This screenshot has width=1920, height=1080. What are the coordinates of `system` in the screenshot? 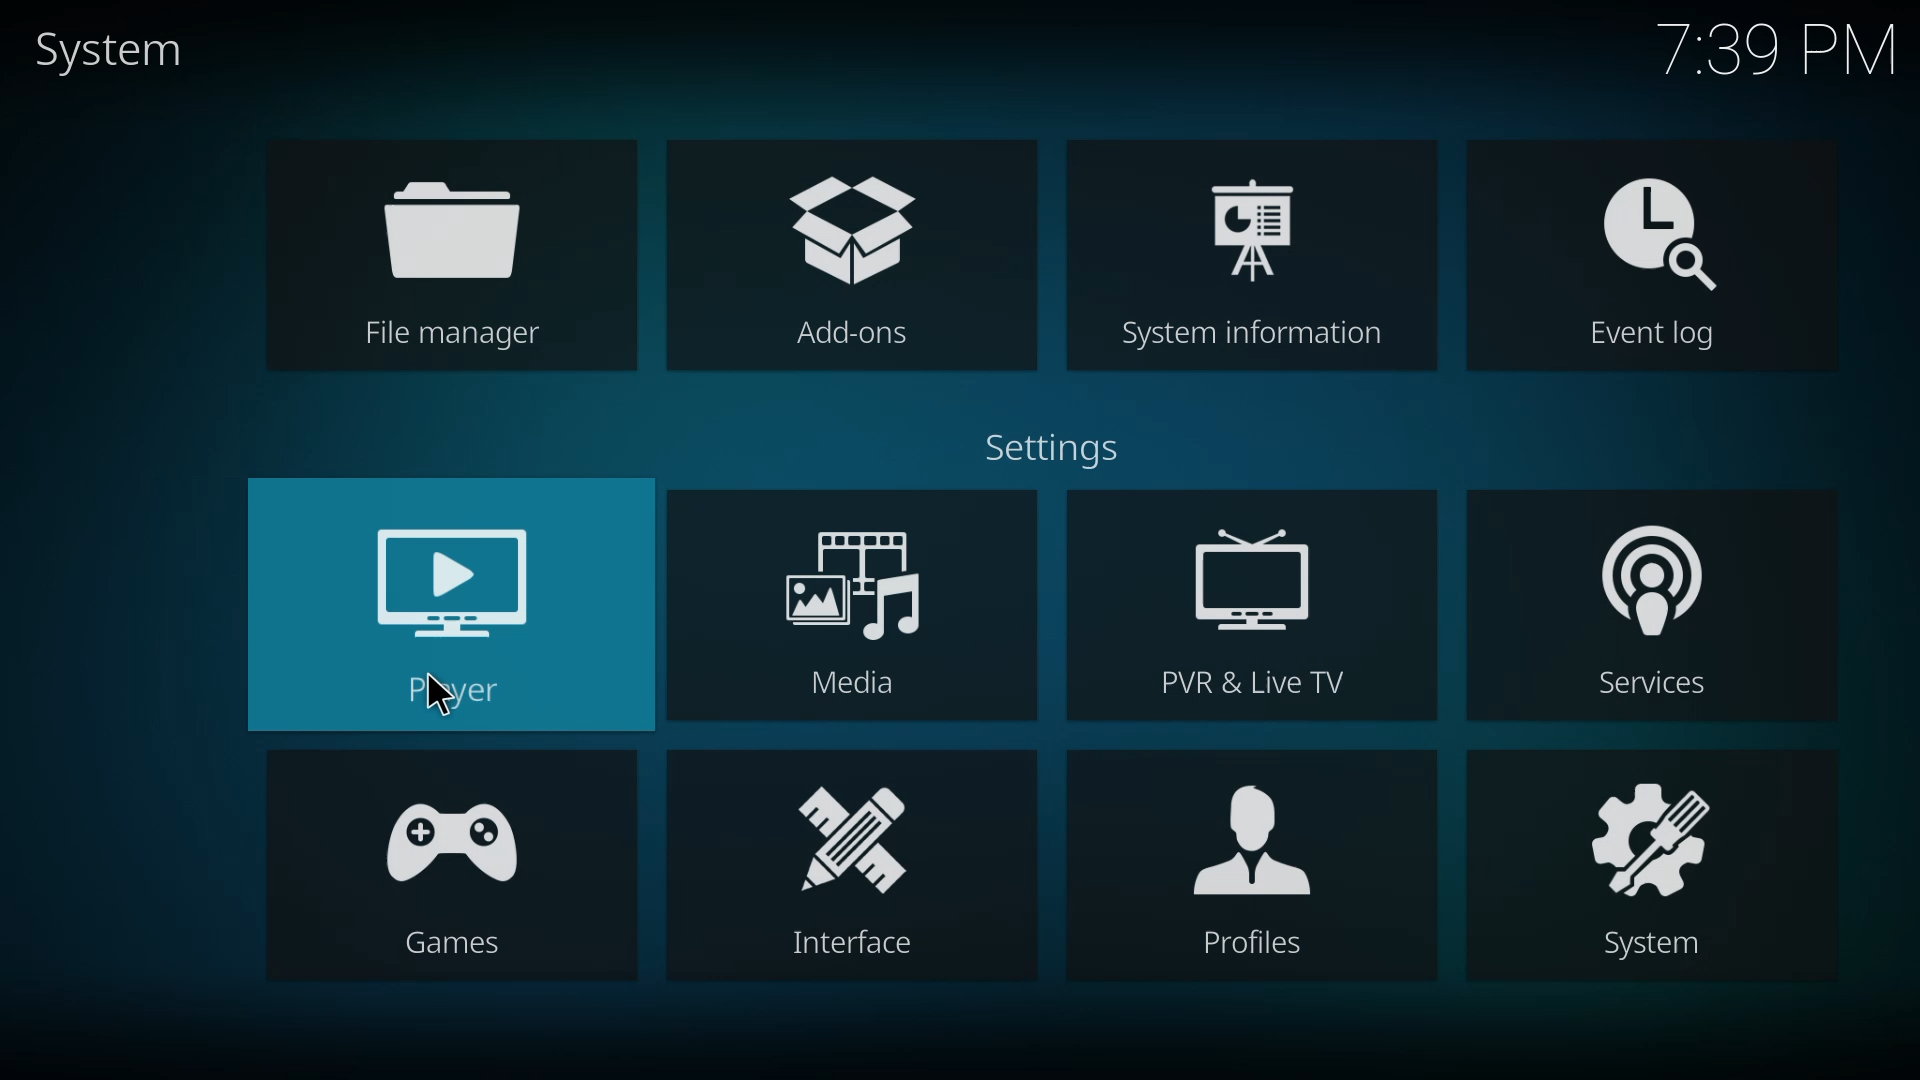 It's located at (105, 49).